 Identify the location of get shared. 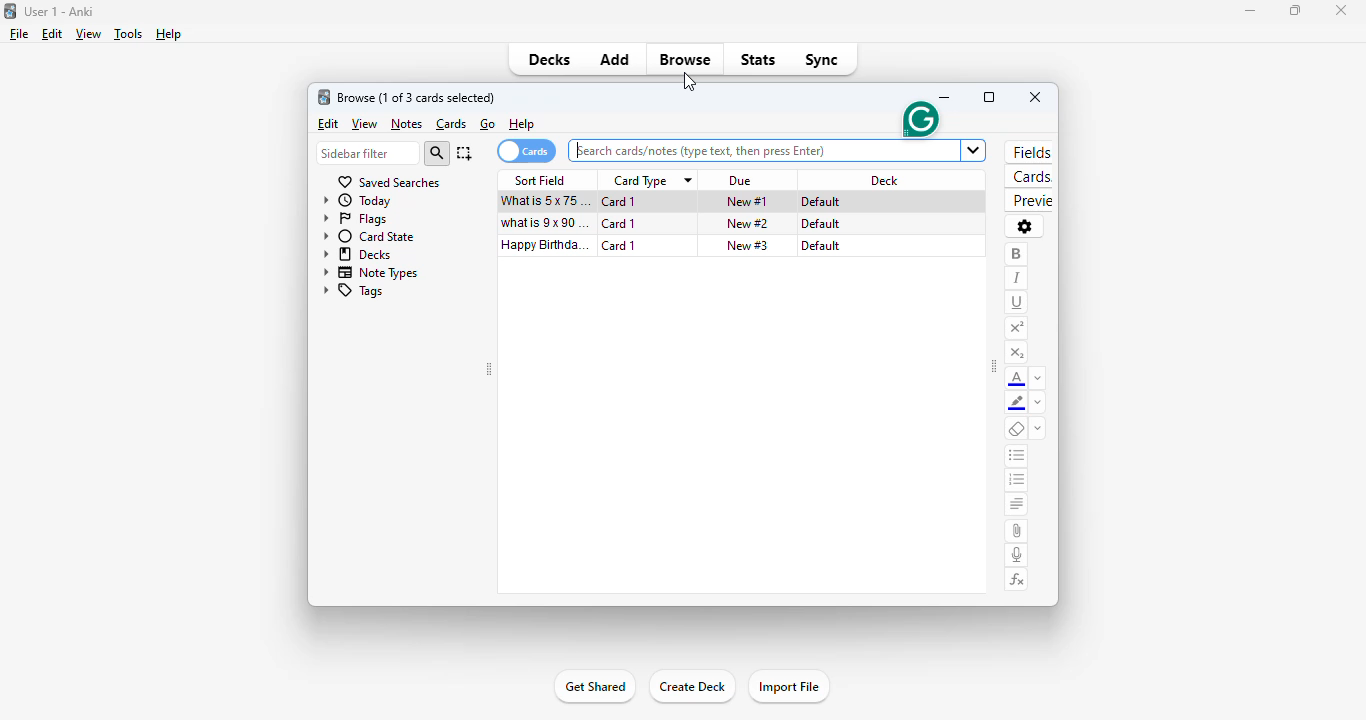
(597, 687).